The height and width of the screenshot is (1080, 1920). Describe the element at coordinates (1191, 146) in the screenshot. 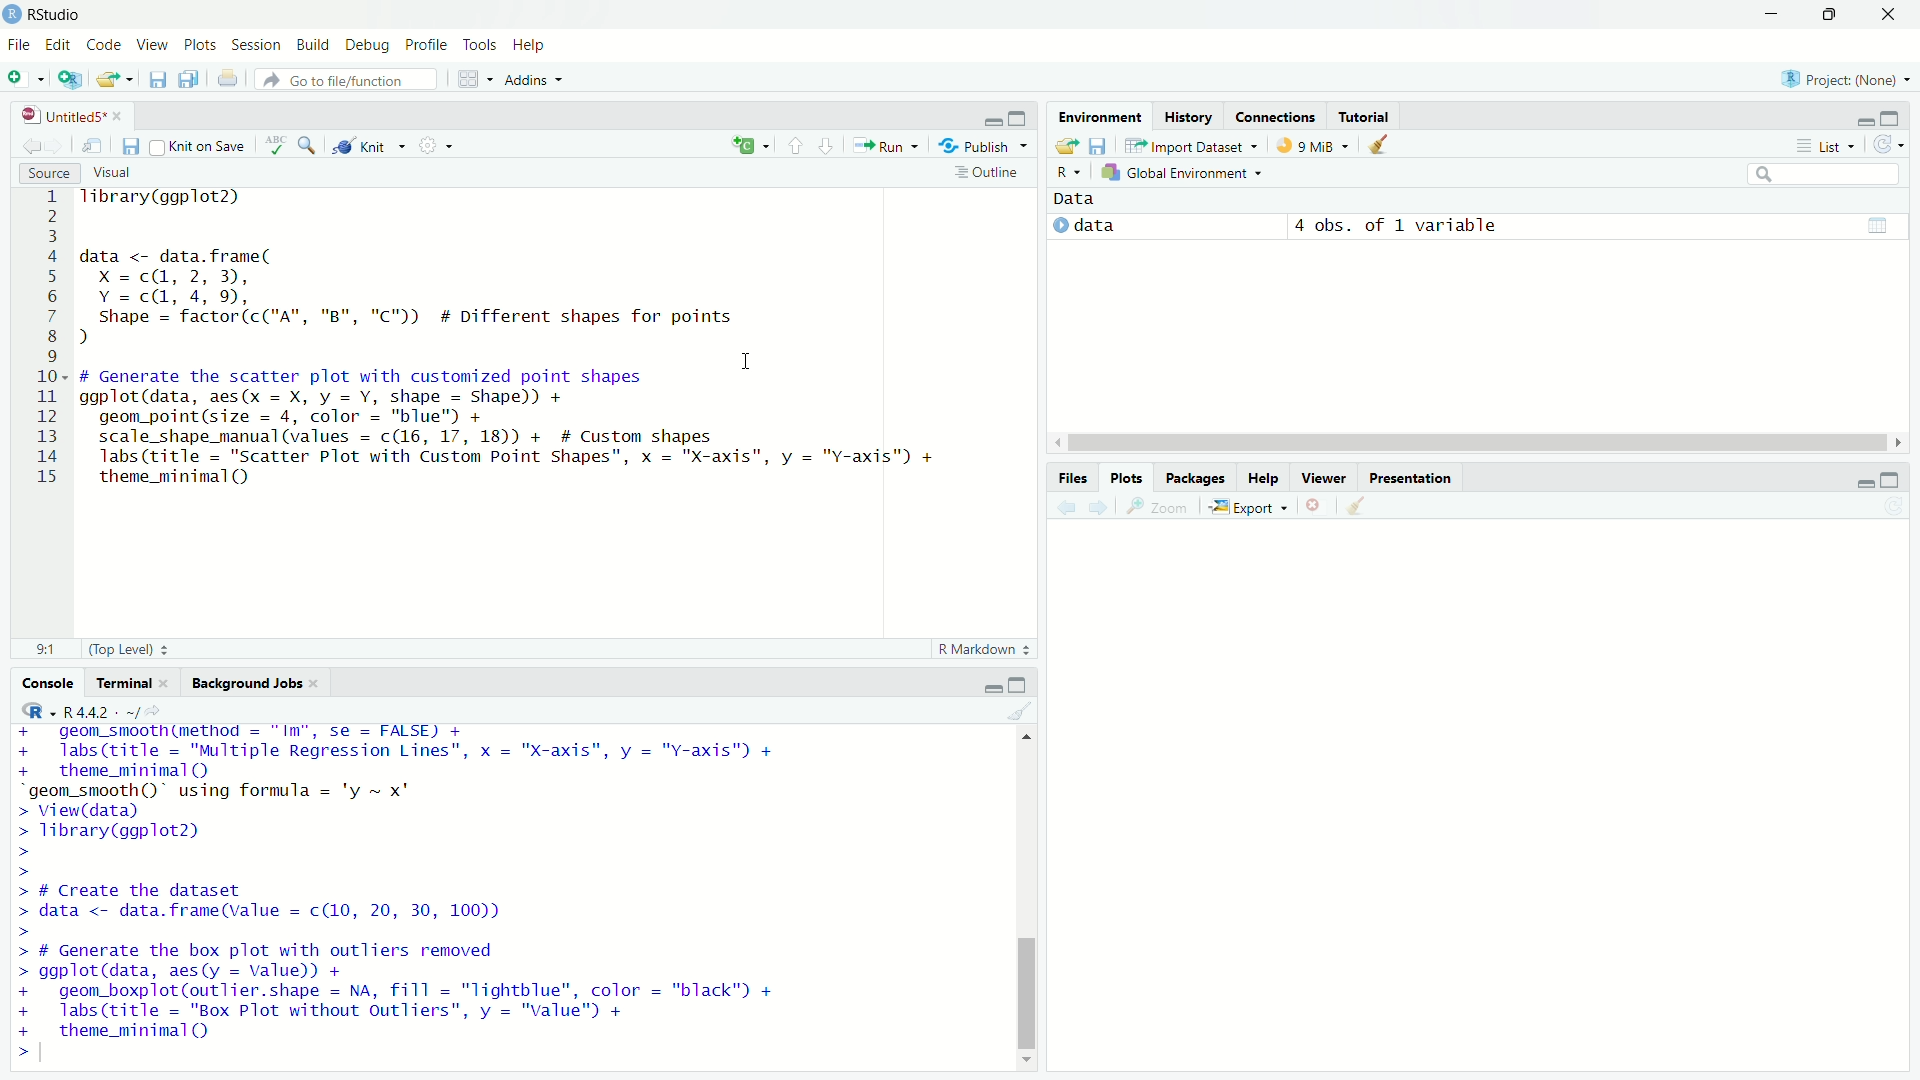

I see `Import Dataset` at that location.